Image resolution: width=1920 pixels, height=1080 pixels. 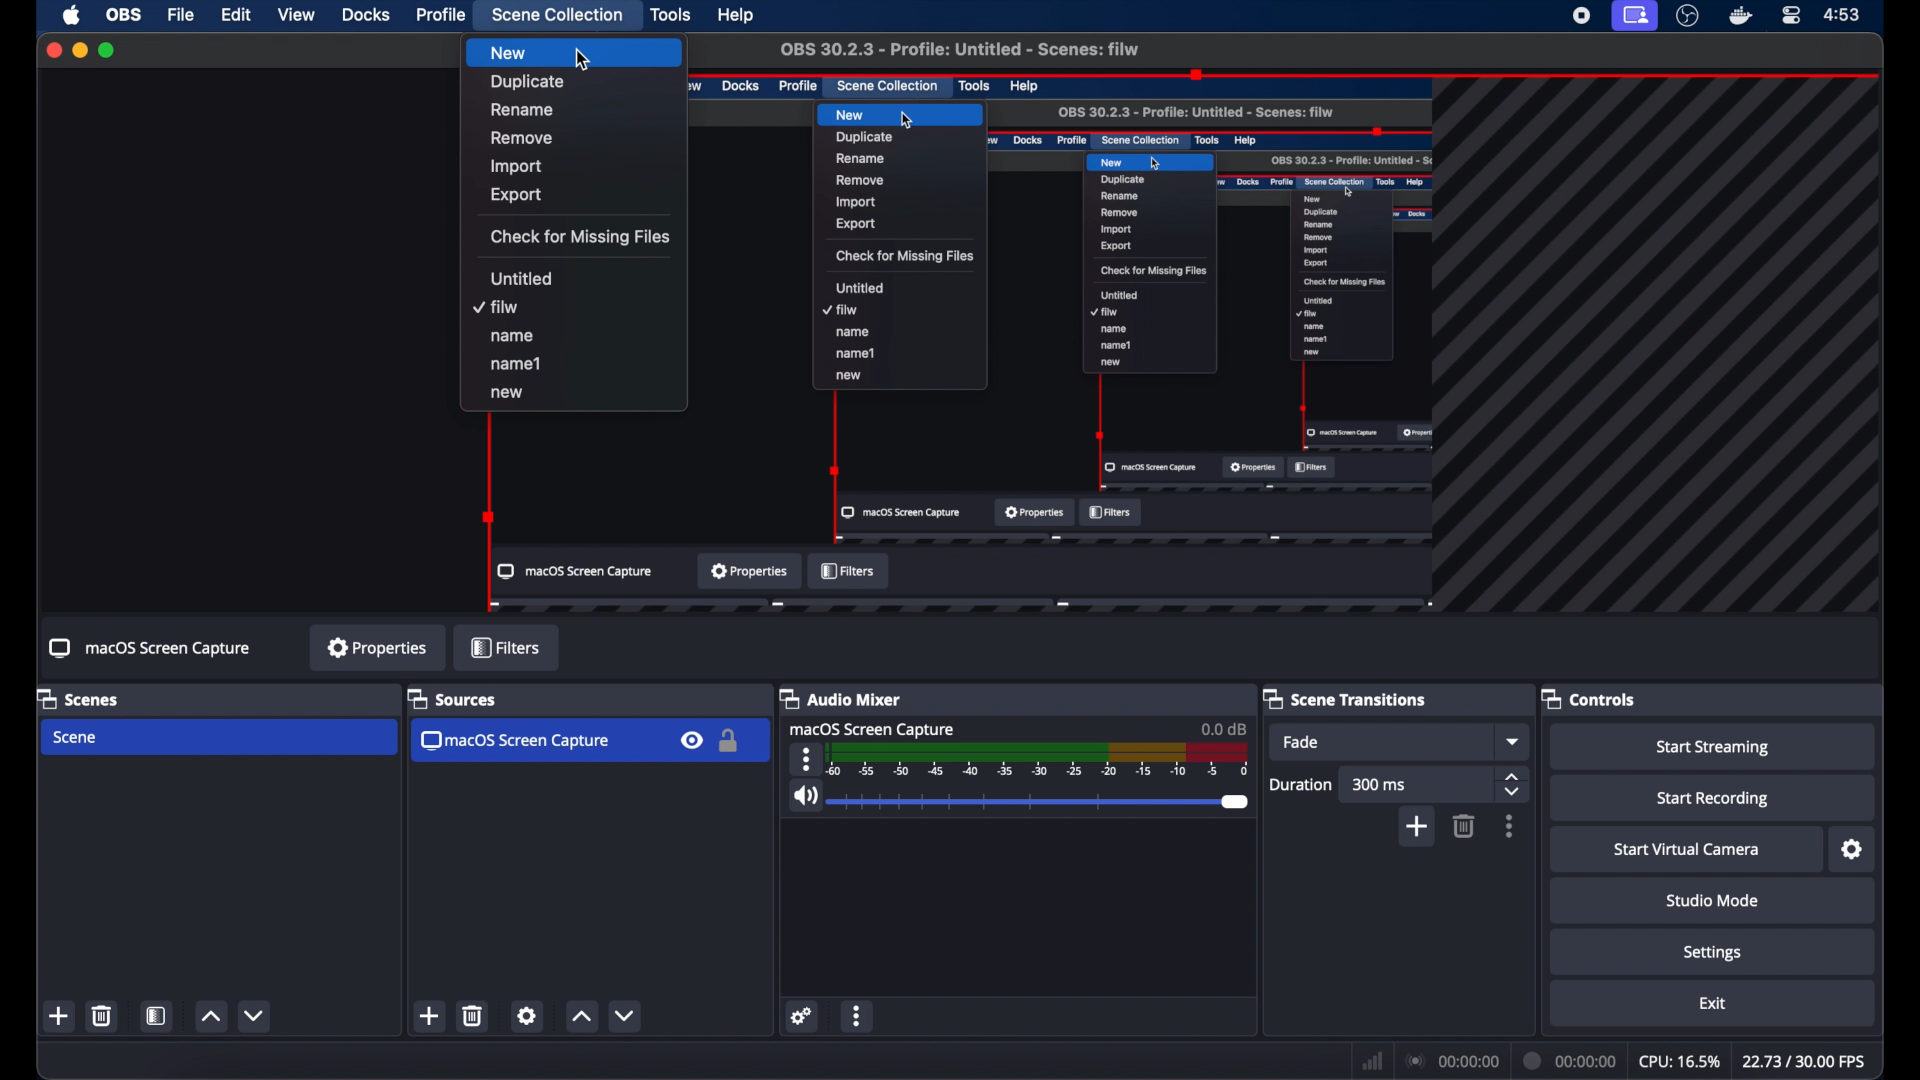 I want to click on start streaming, so click(x=1710, y=745).